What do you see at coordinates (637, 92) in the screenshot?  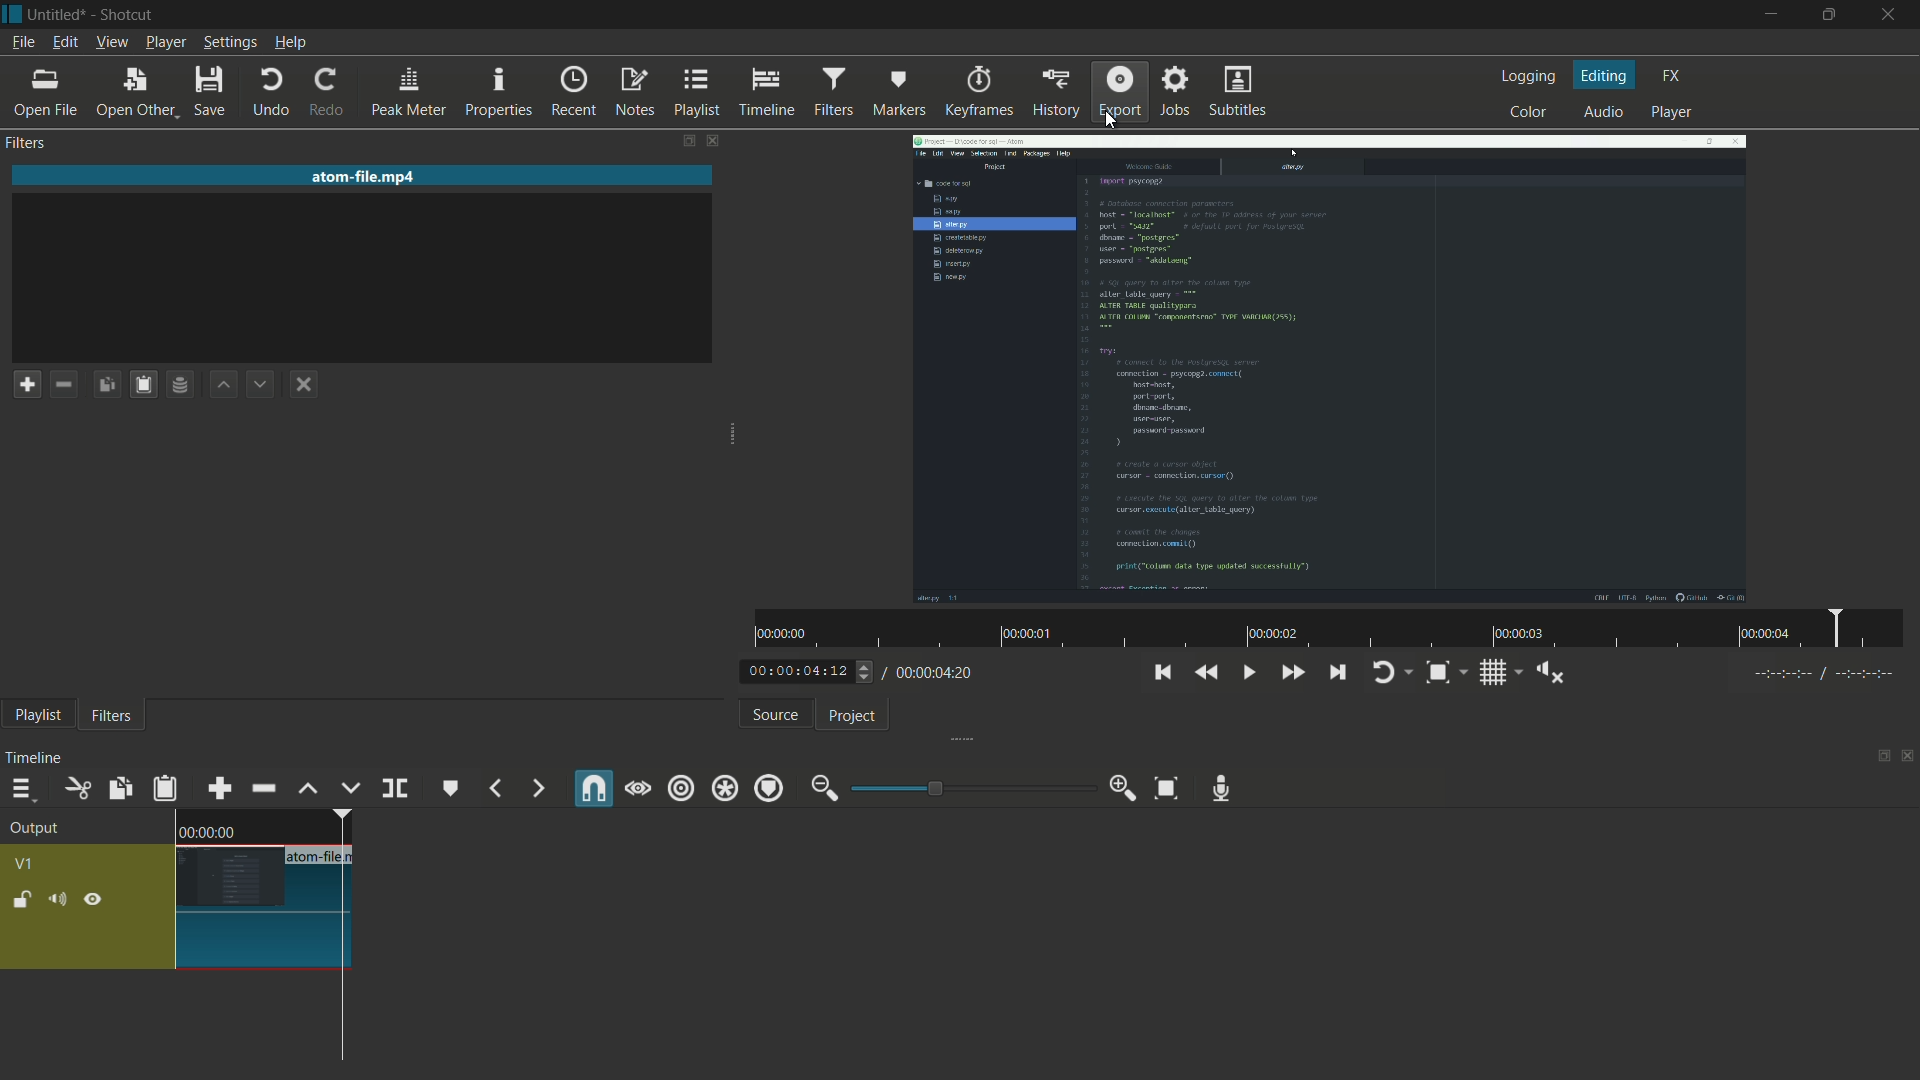 I see `notes` at bounding box center [637, 92].